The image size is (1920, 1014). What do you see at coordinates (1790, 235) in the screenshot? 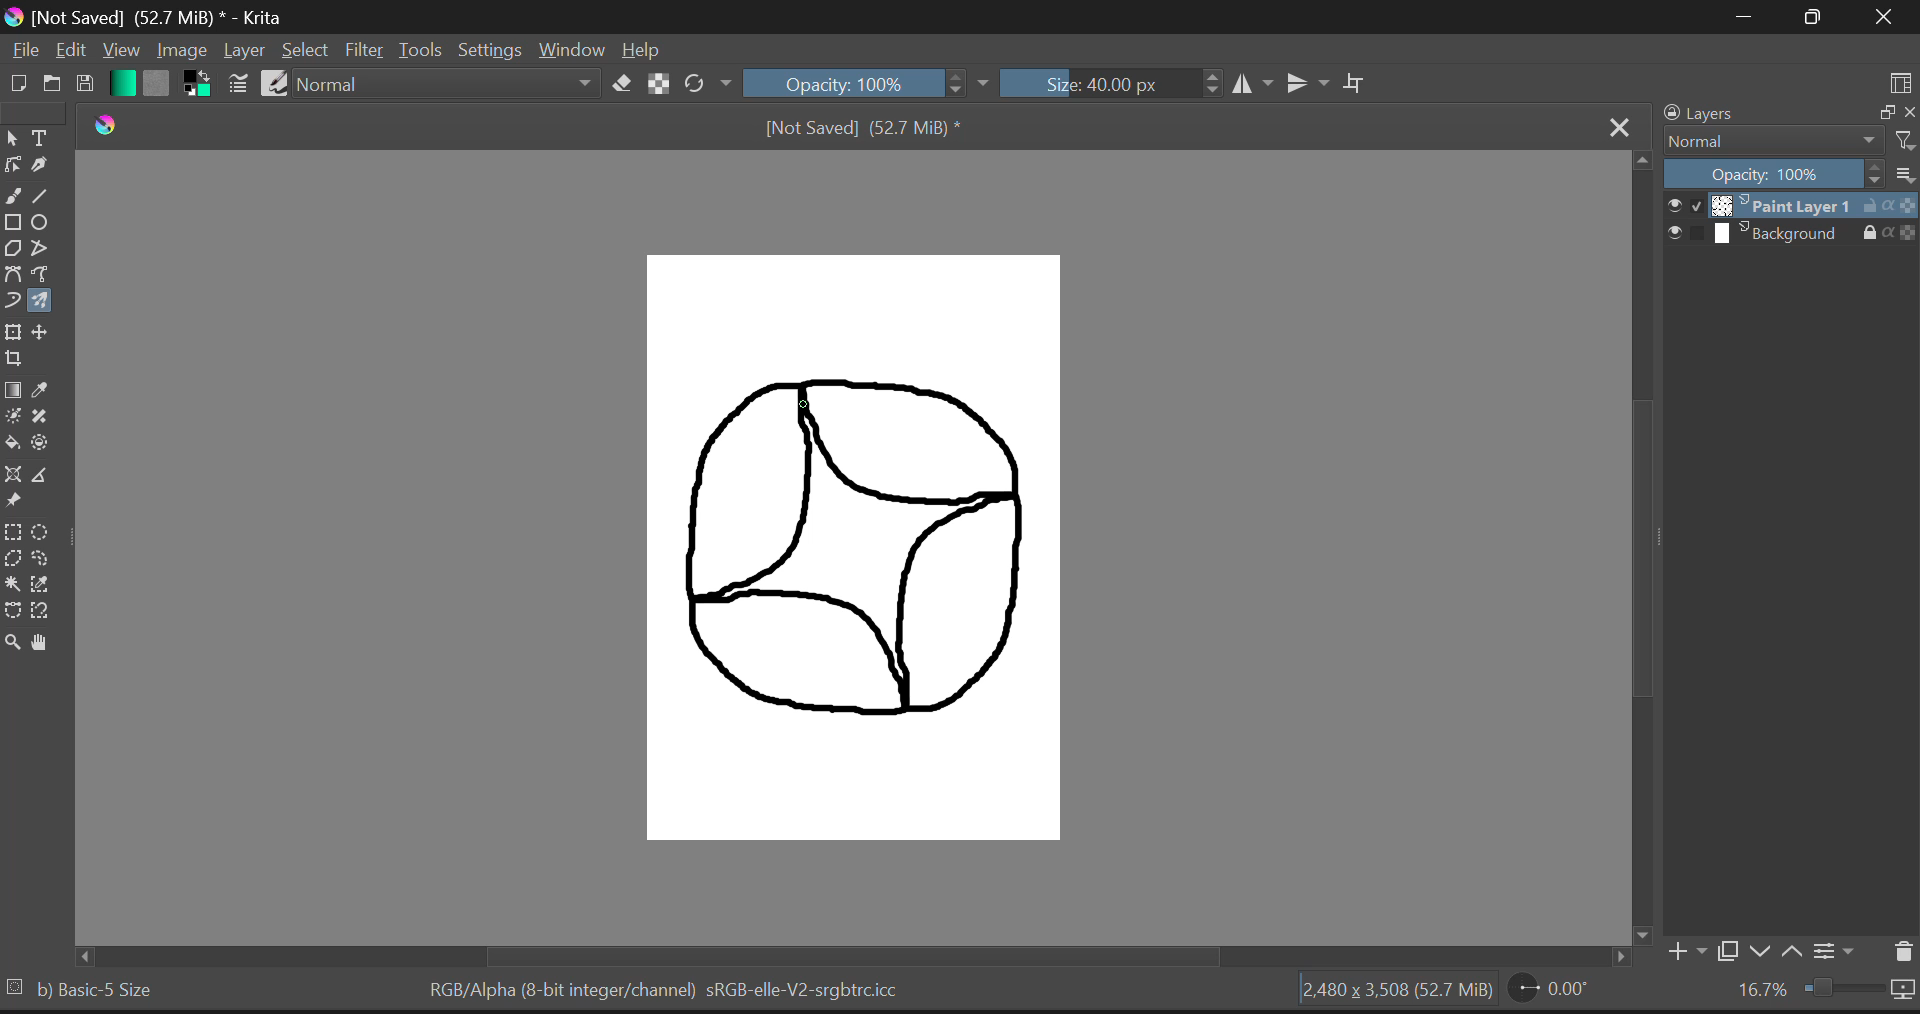
I see `Background` at bounding box center [1790, 235].